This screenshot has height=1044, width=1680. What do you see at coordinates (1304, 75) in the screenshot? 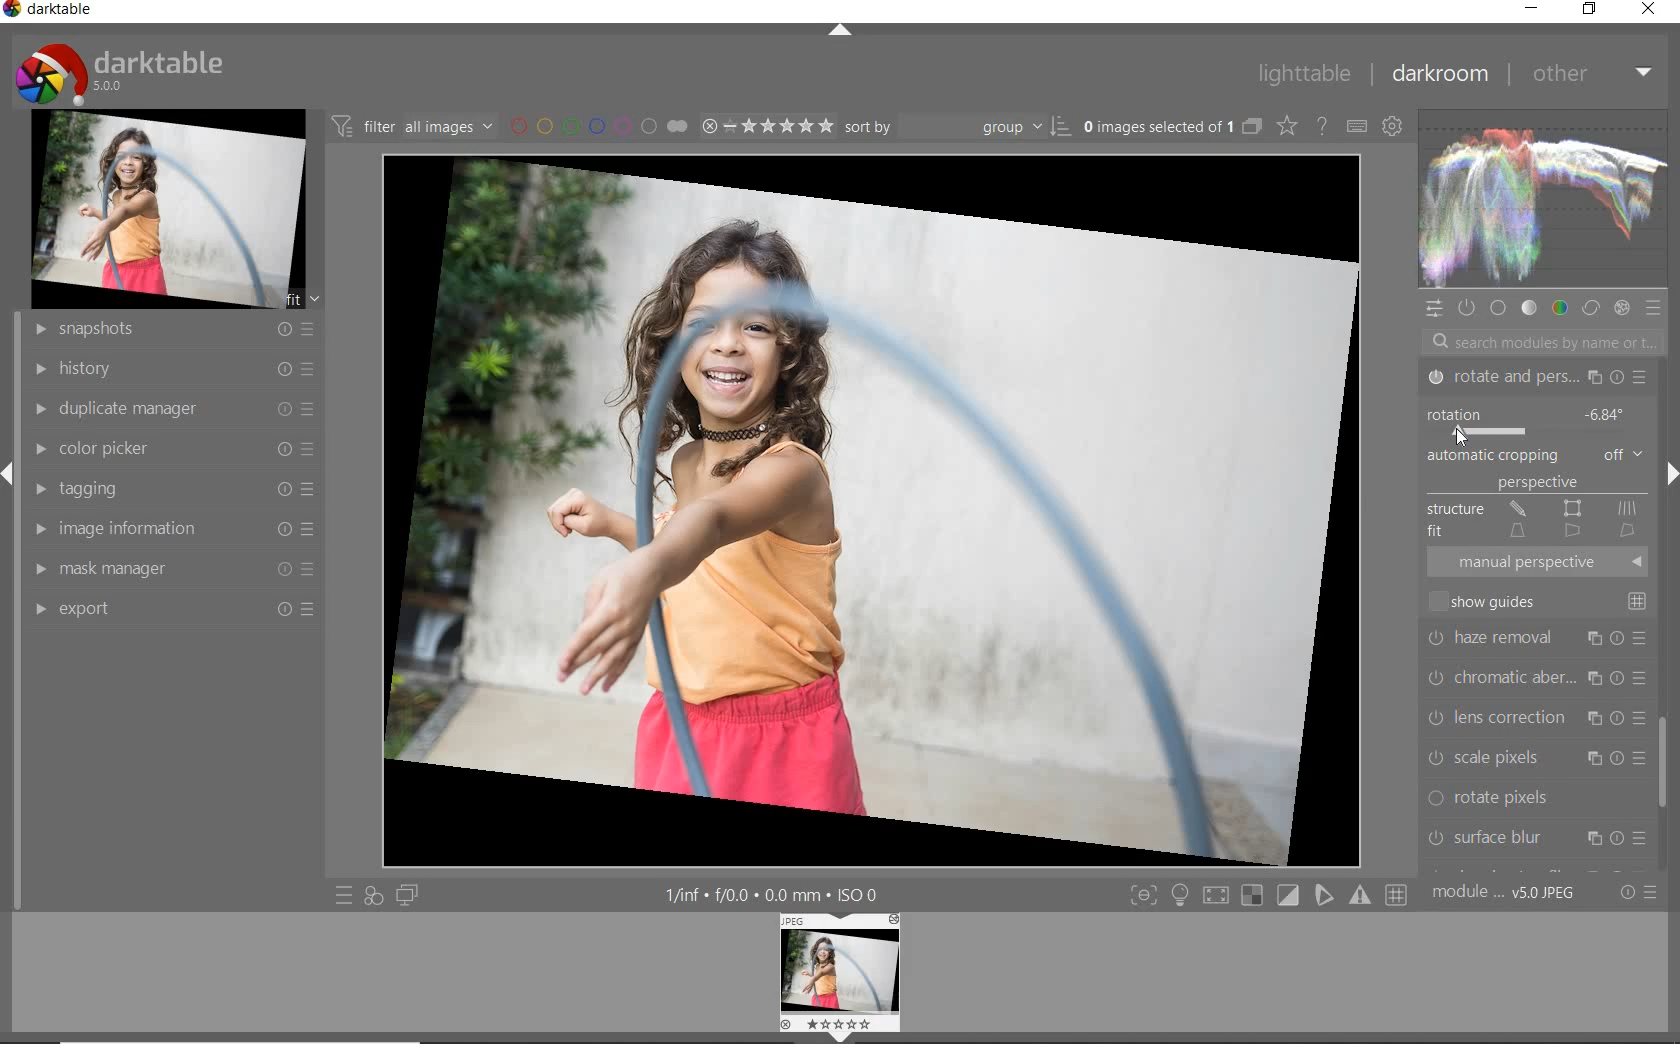
I see `lighttable` at bounding box center [1304, 75].